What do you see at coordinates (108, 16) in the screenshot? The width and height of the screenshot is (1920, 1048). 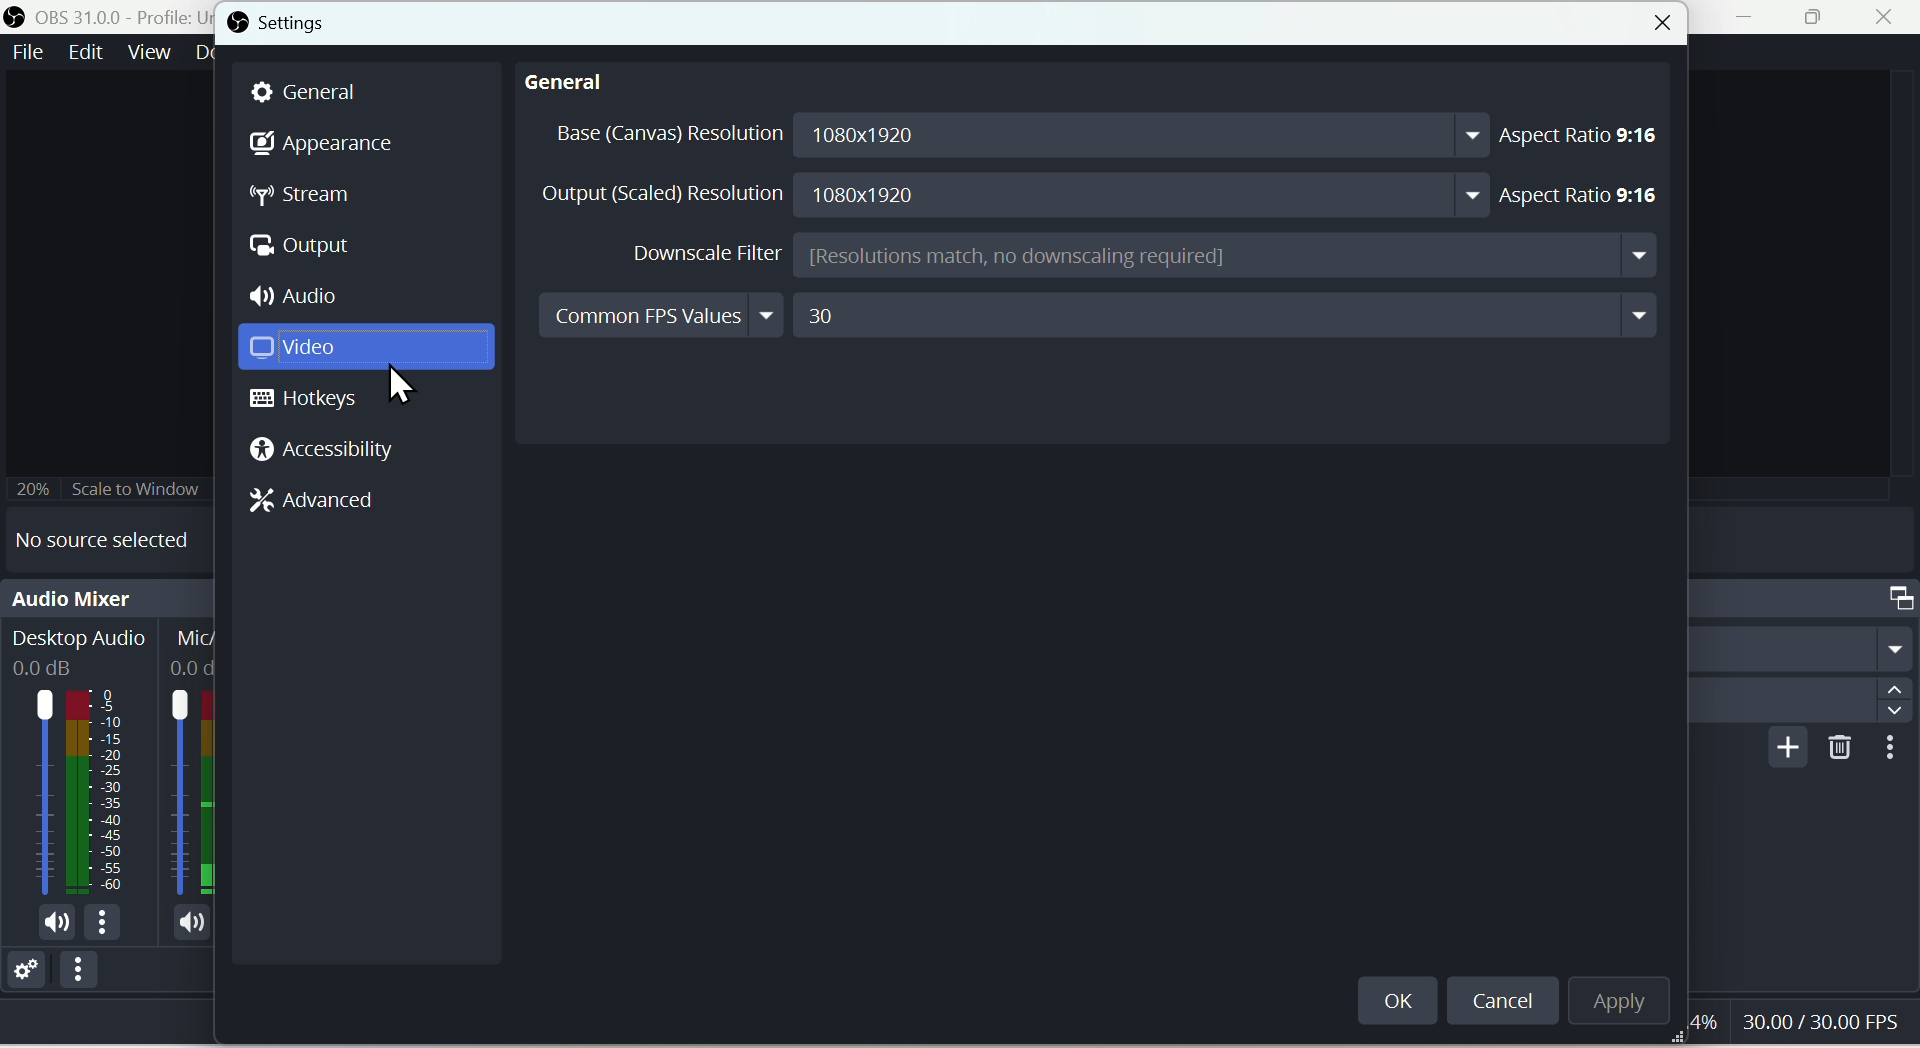 I see `OBS 31.0 .0 profile untitled scenes new scenes` at bounding box center [108, 16].